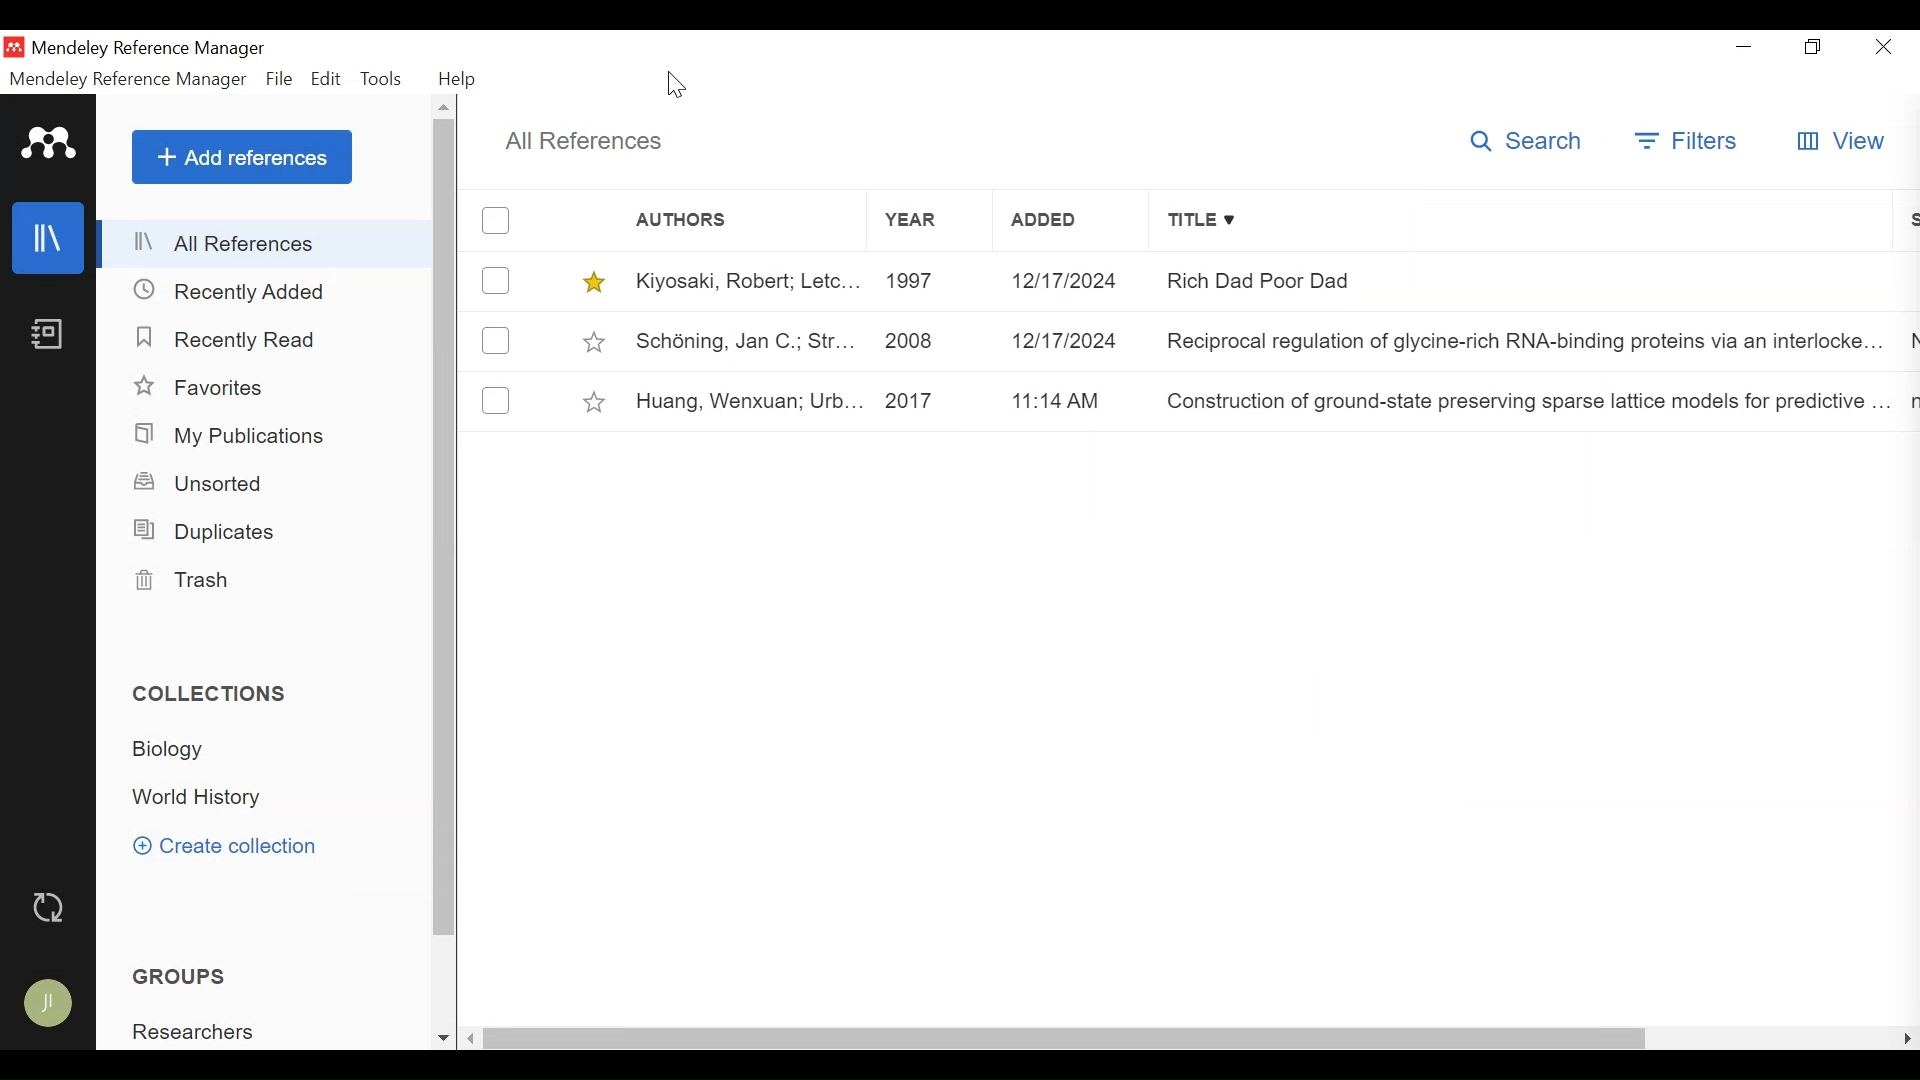 The width and height of the screenshot is (1920, 1080). Describe the element at coordinates (915, 398) in the screenshot. I see `2017` at that location.